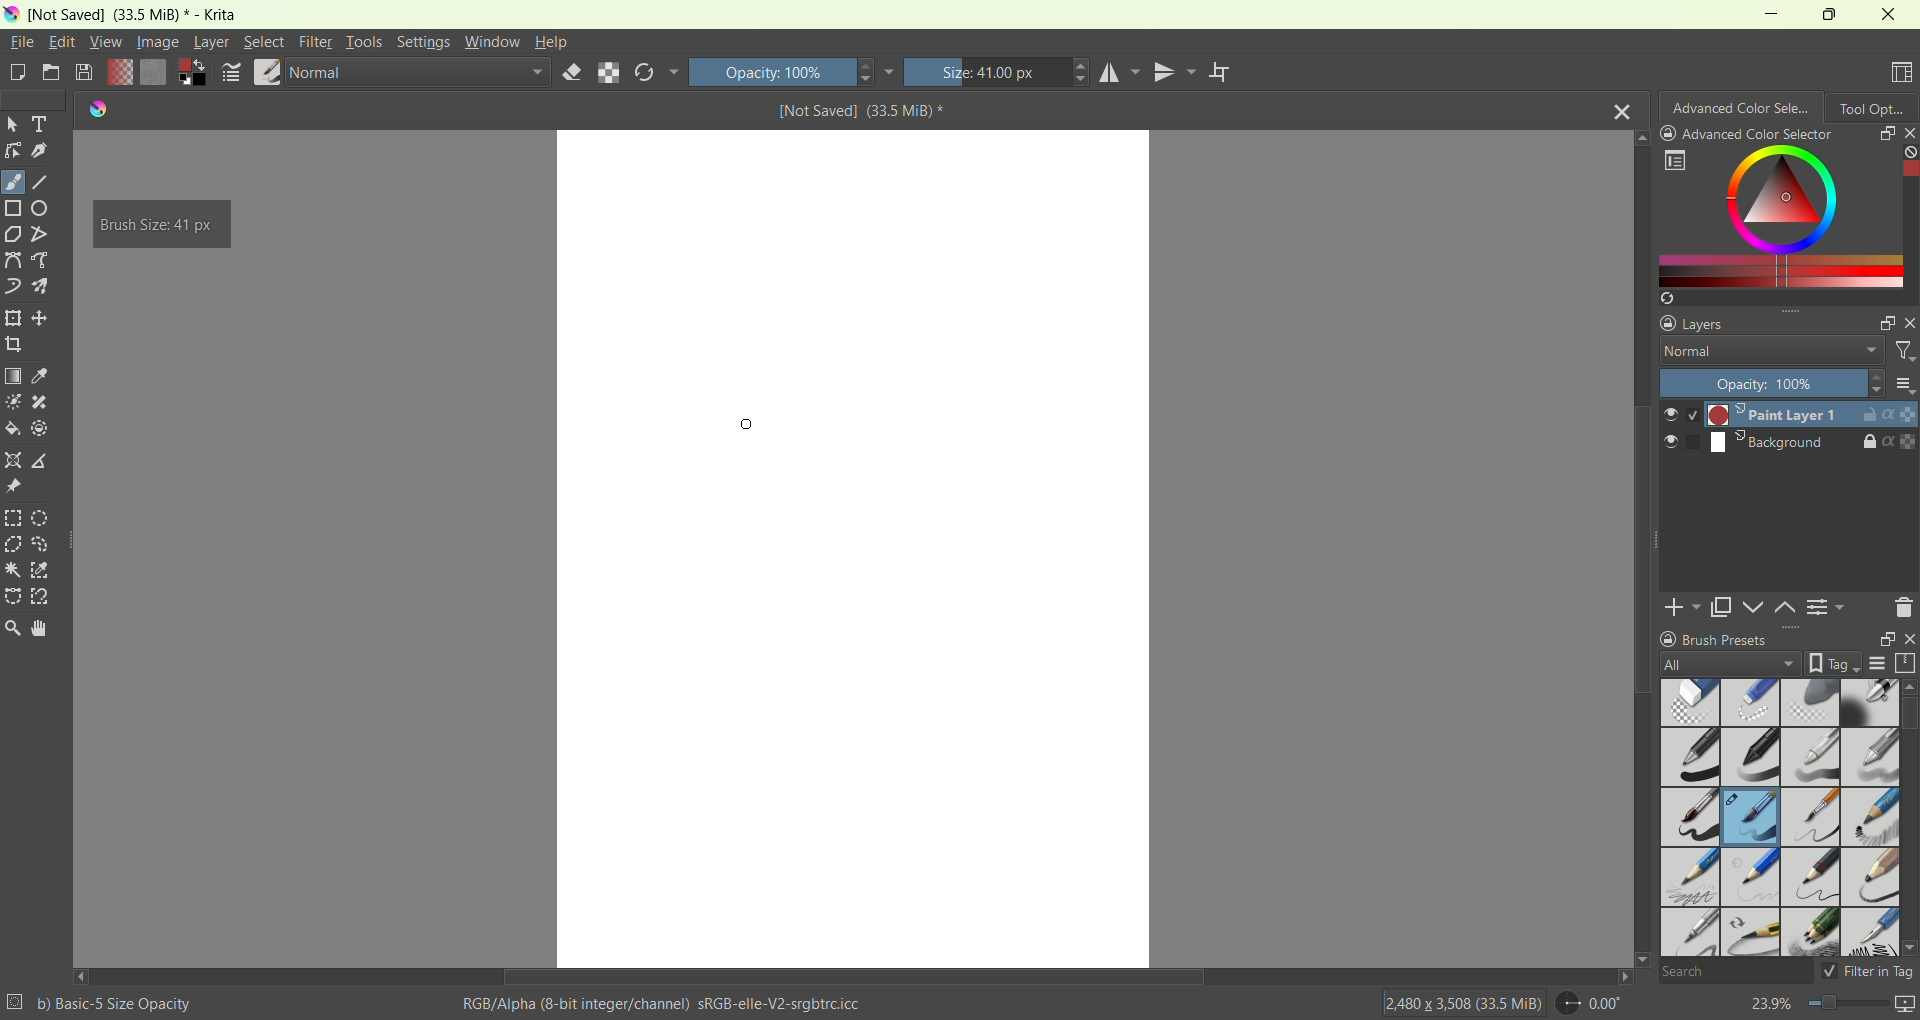  What do you see at coordinates (492, 42) in the screenshot?
I see `window` at bounding box center [492, 42].